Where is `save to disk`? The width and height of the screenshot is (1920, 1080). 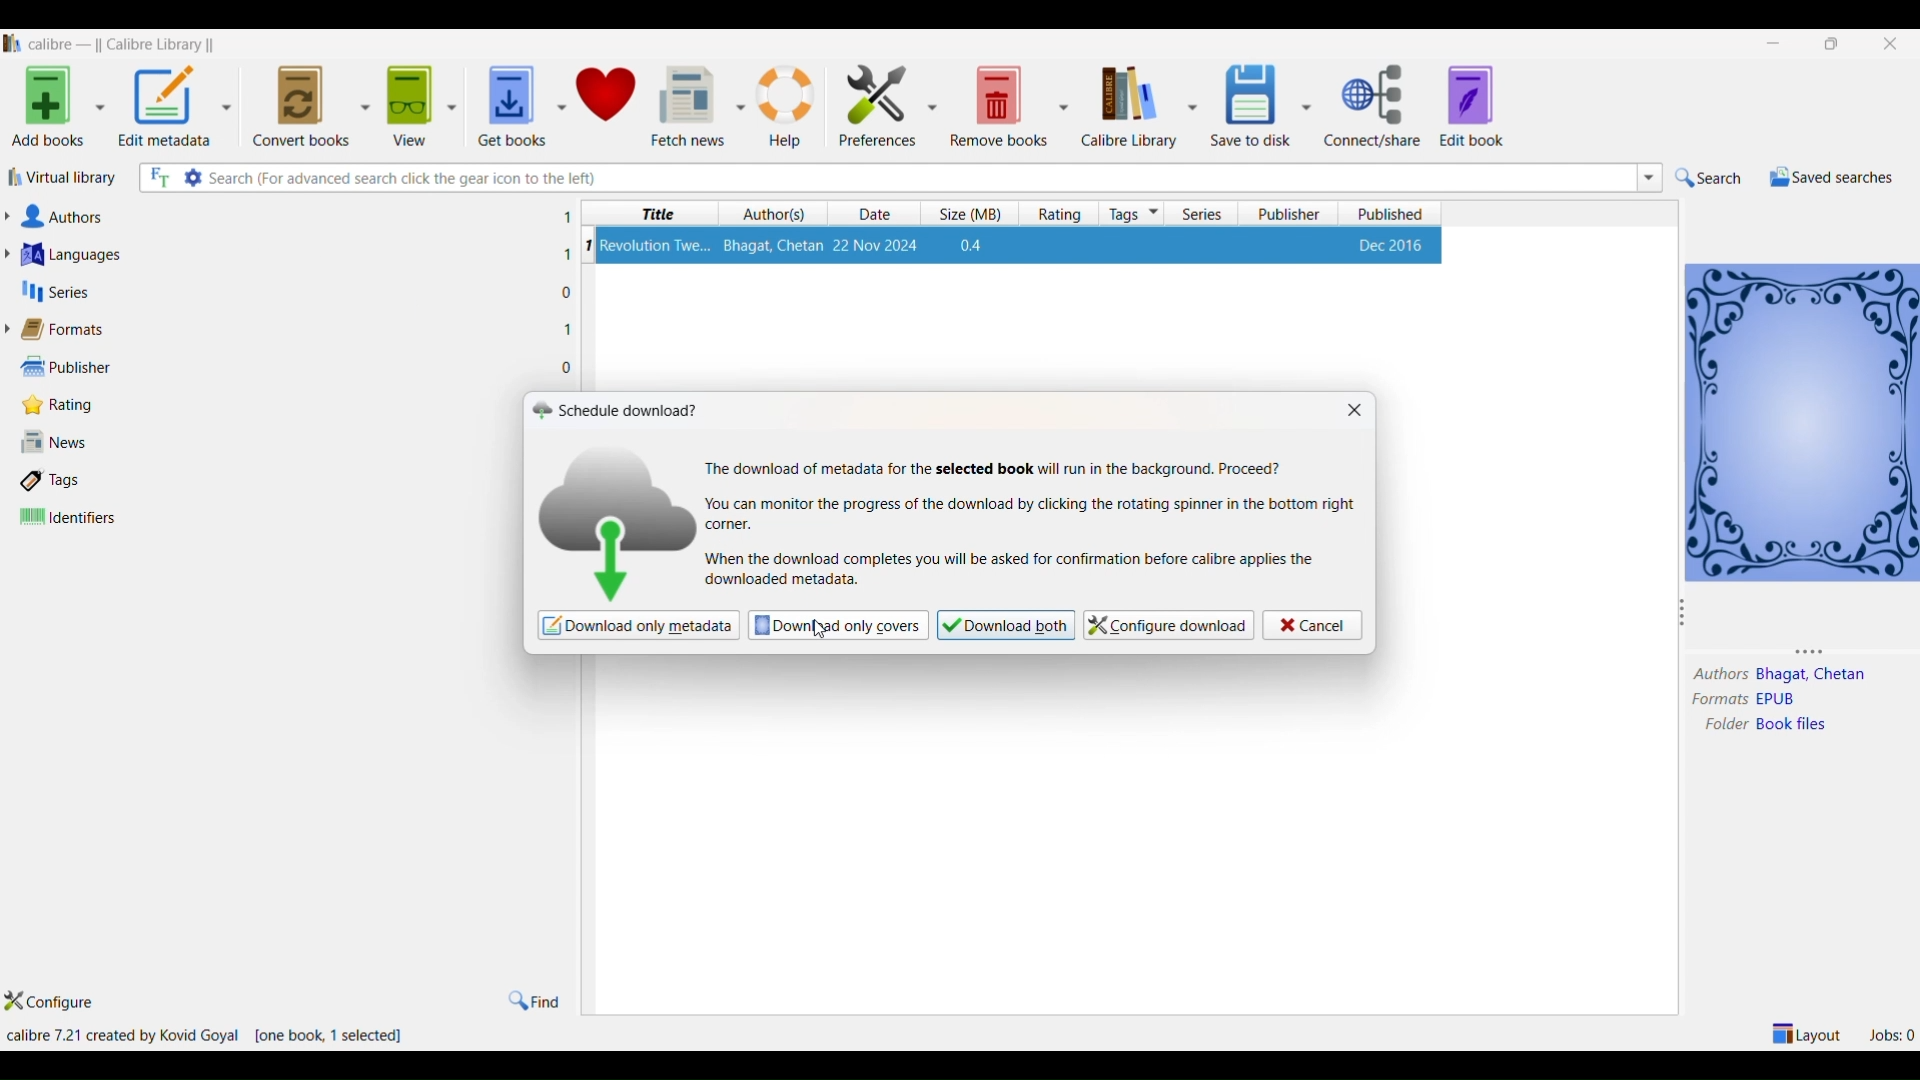 save to disk is located at coordinates (1247, 100).